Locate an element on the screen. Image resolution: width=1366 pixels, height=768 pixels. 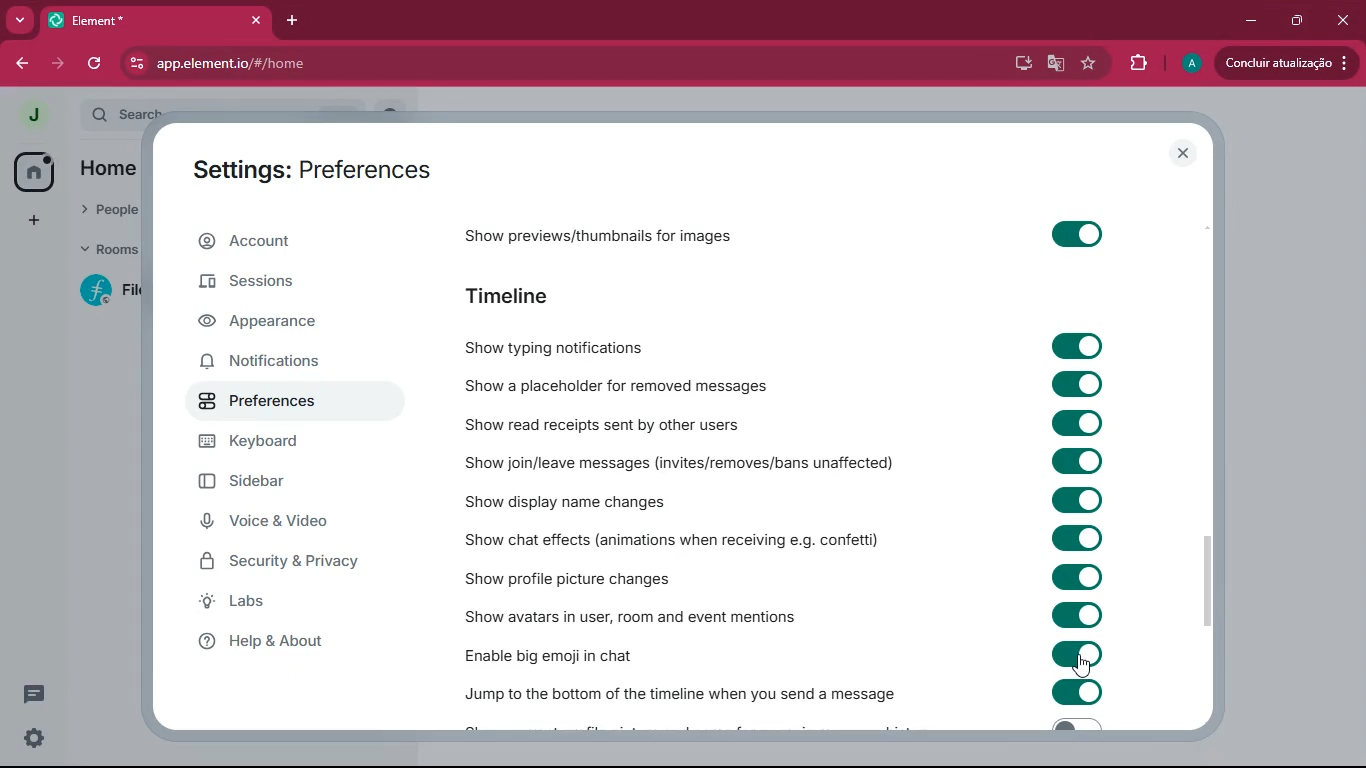
labs is located at coordinates (304, 606).